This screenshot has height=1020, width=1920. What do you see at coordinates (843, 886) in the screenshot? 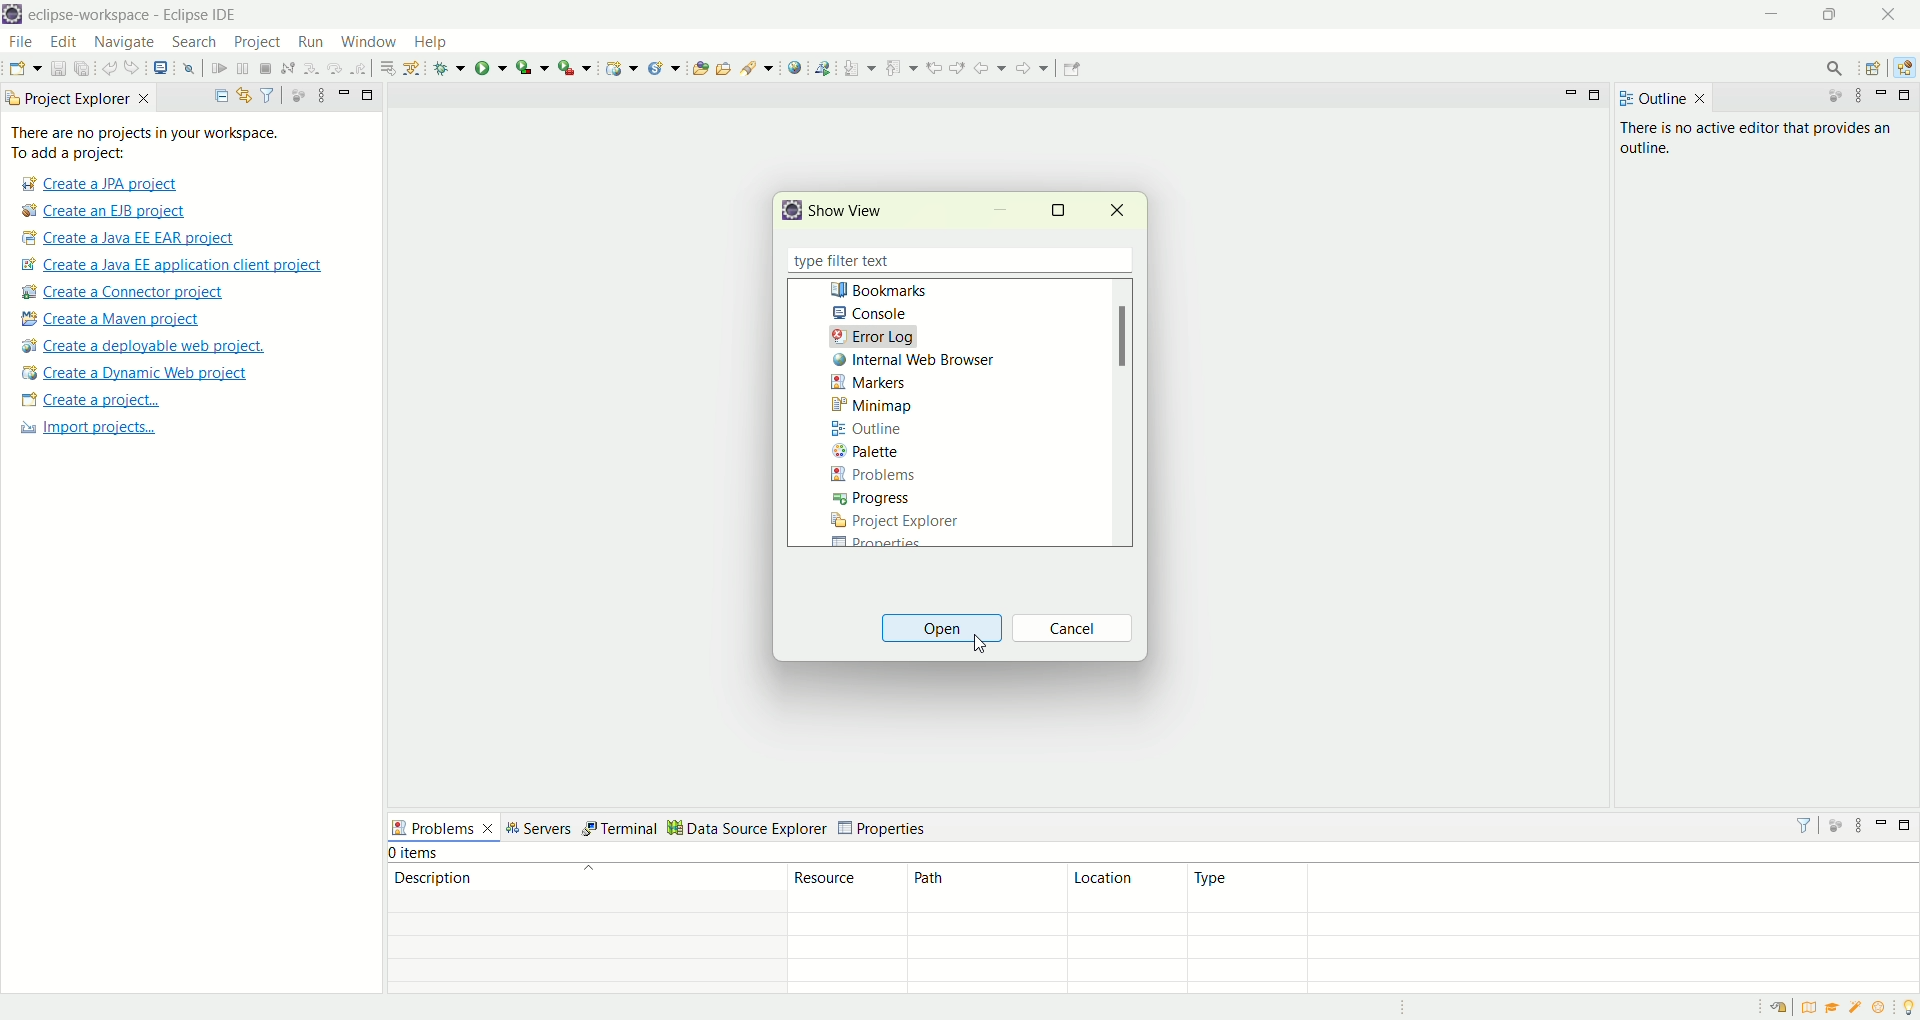
I see `resource` at bounding box center [843, 886].